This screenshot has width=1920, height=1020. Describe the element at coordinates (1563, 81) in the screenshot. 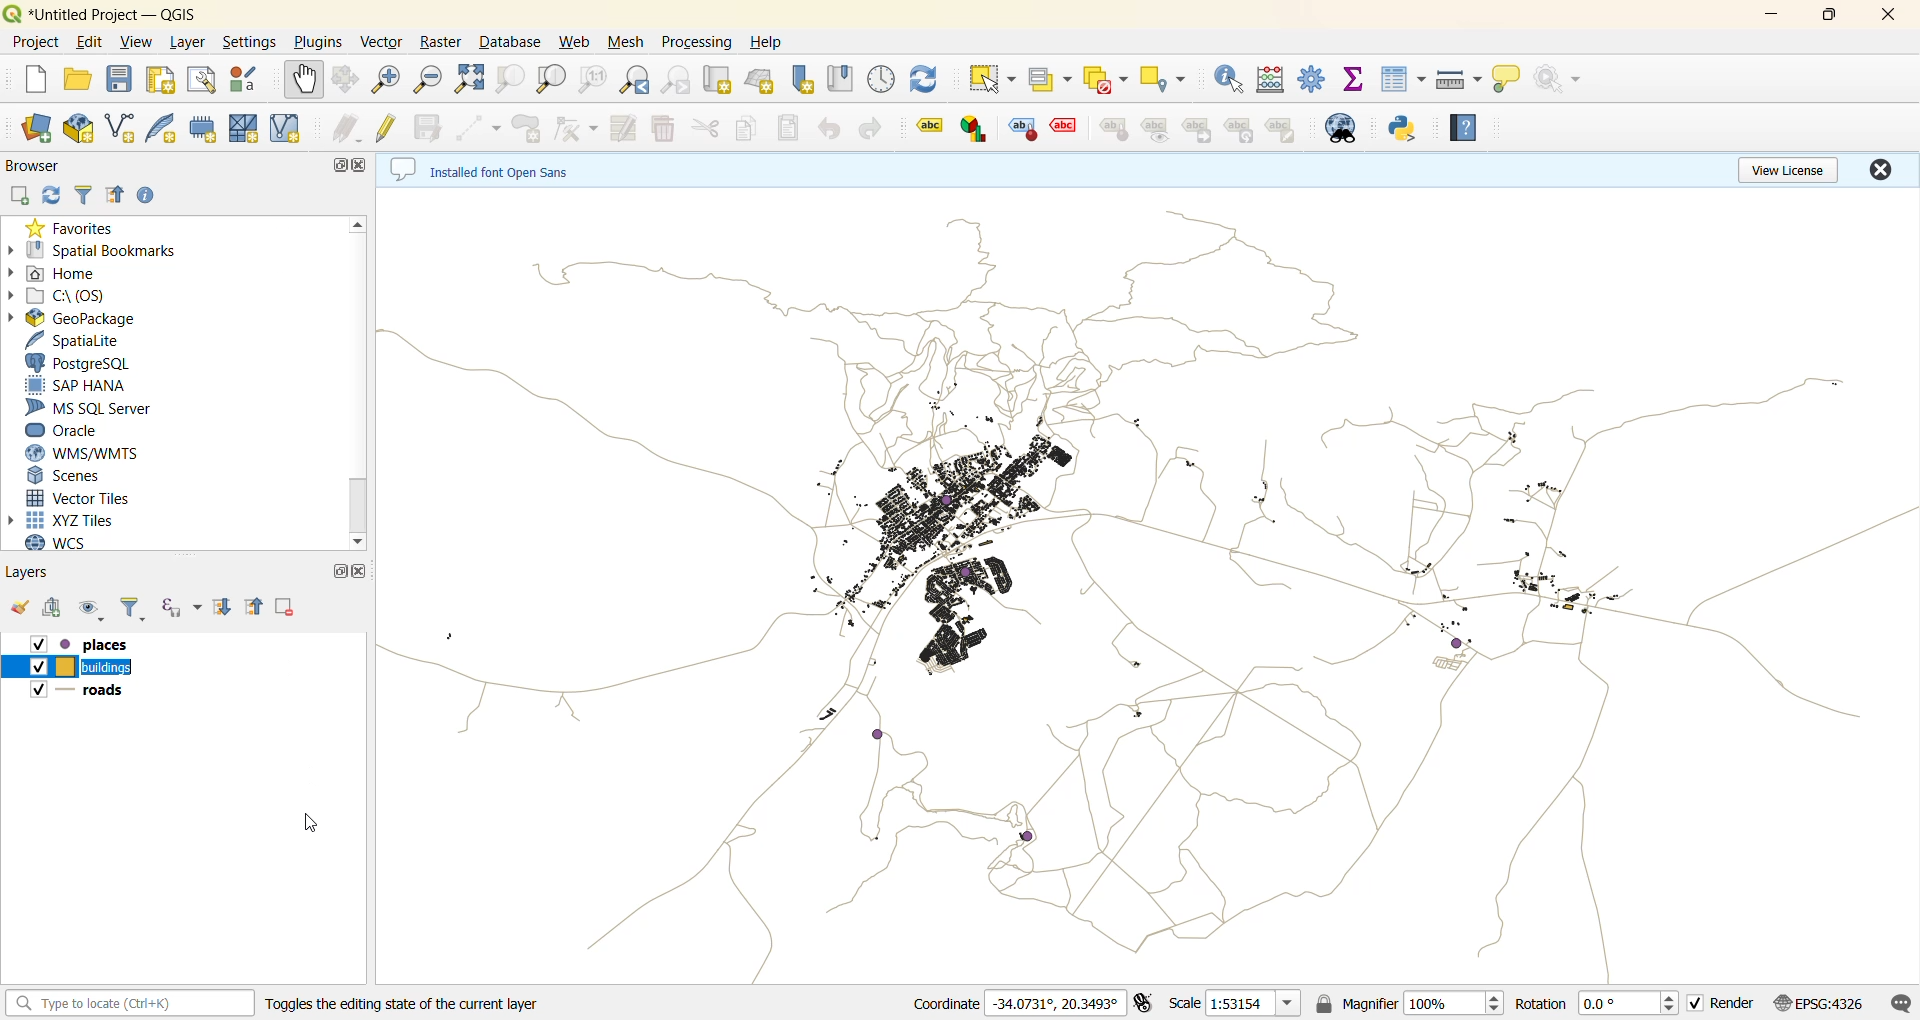

I see `no action` at that location.